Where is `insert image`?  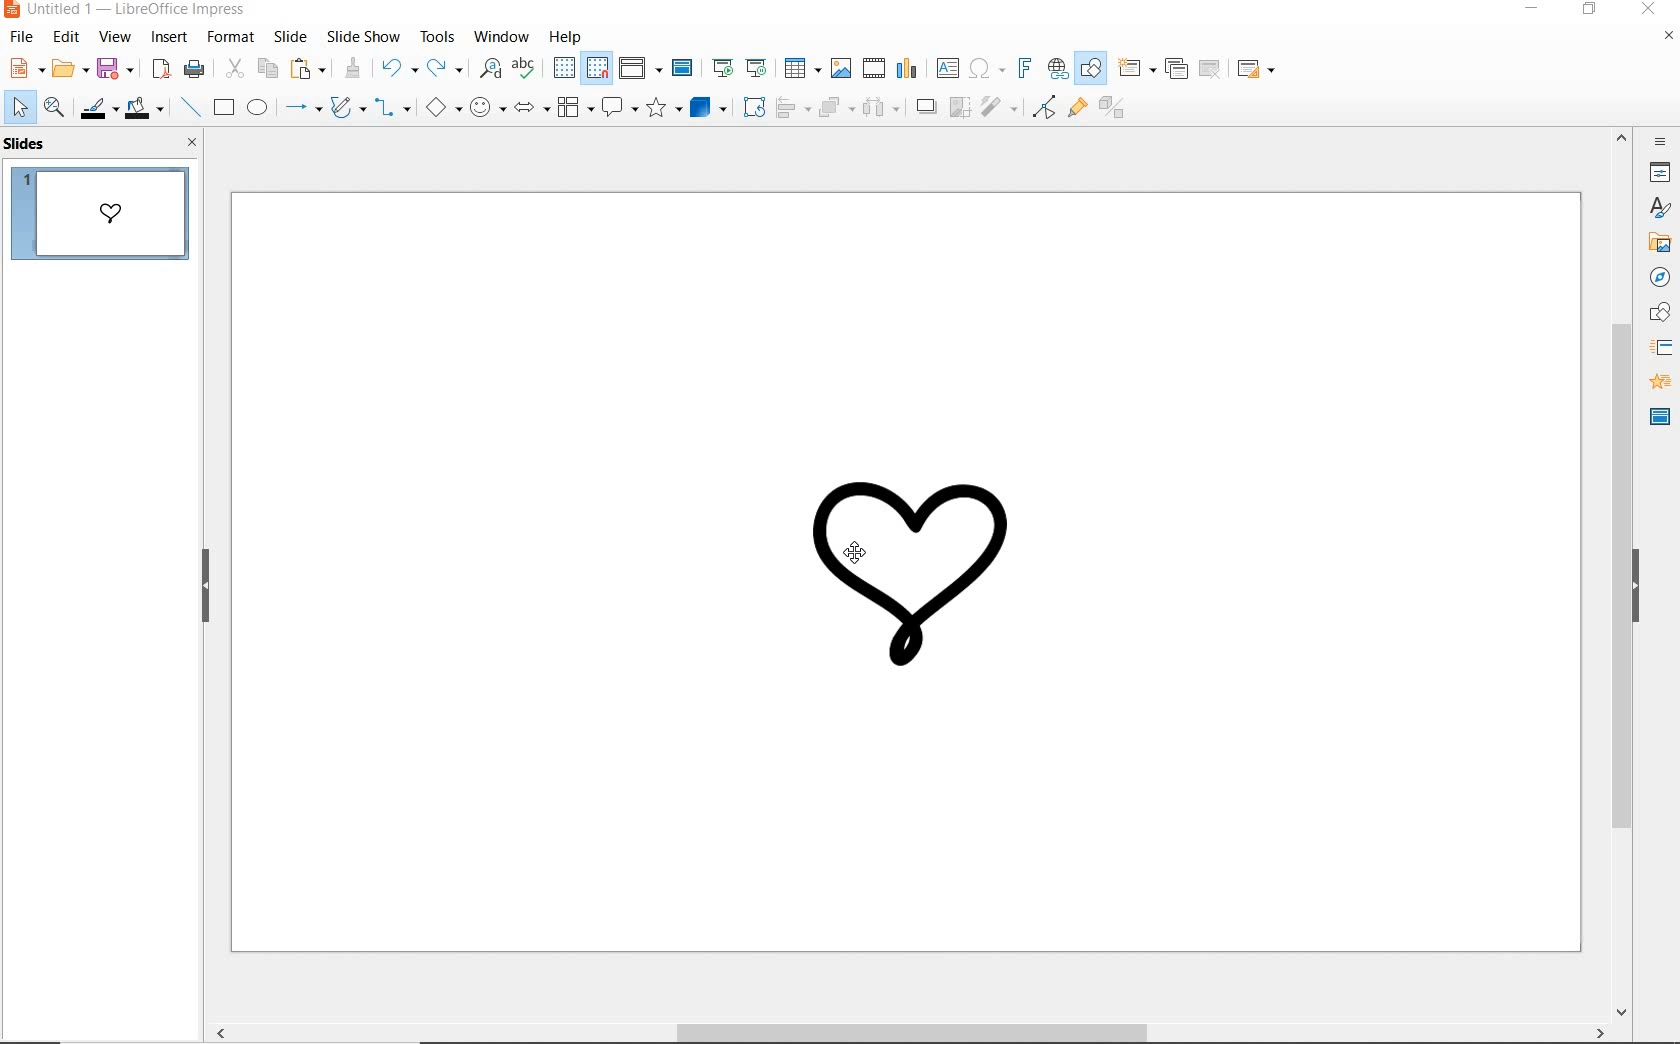
insert image is located at coordinates (840, 68).